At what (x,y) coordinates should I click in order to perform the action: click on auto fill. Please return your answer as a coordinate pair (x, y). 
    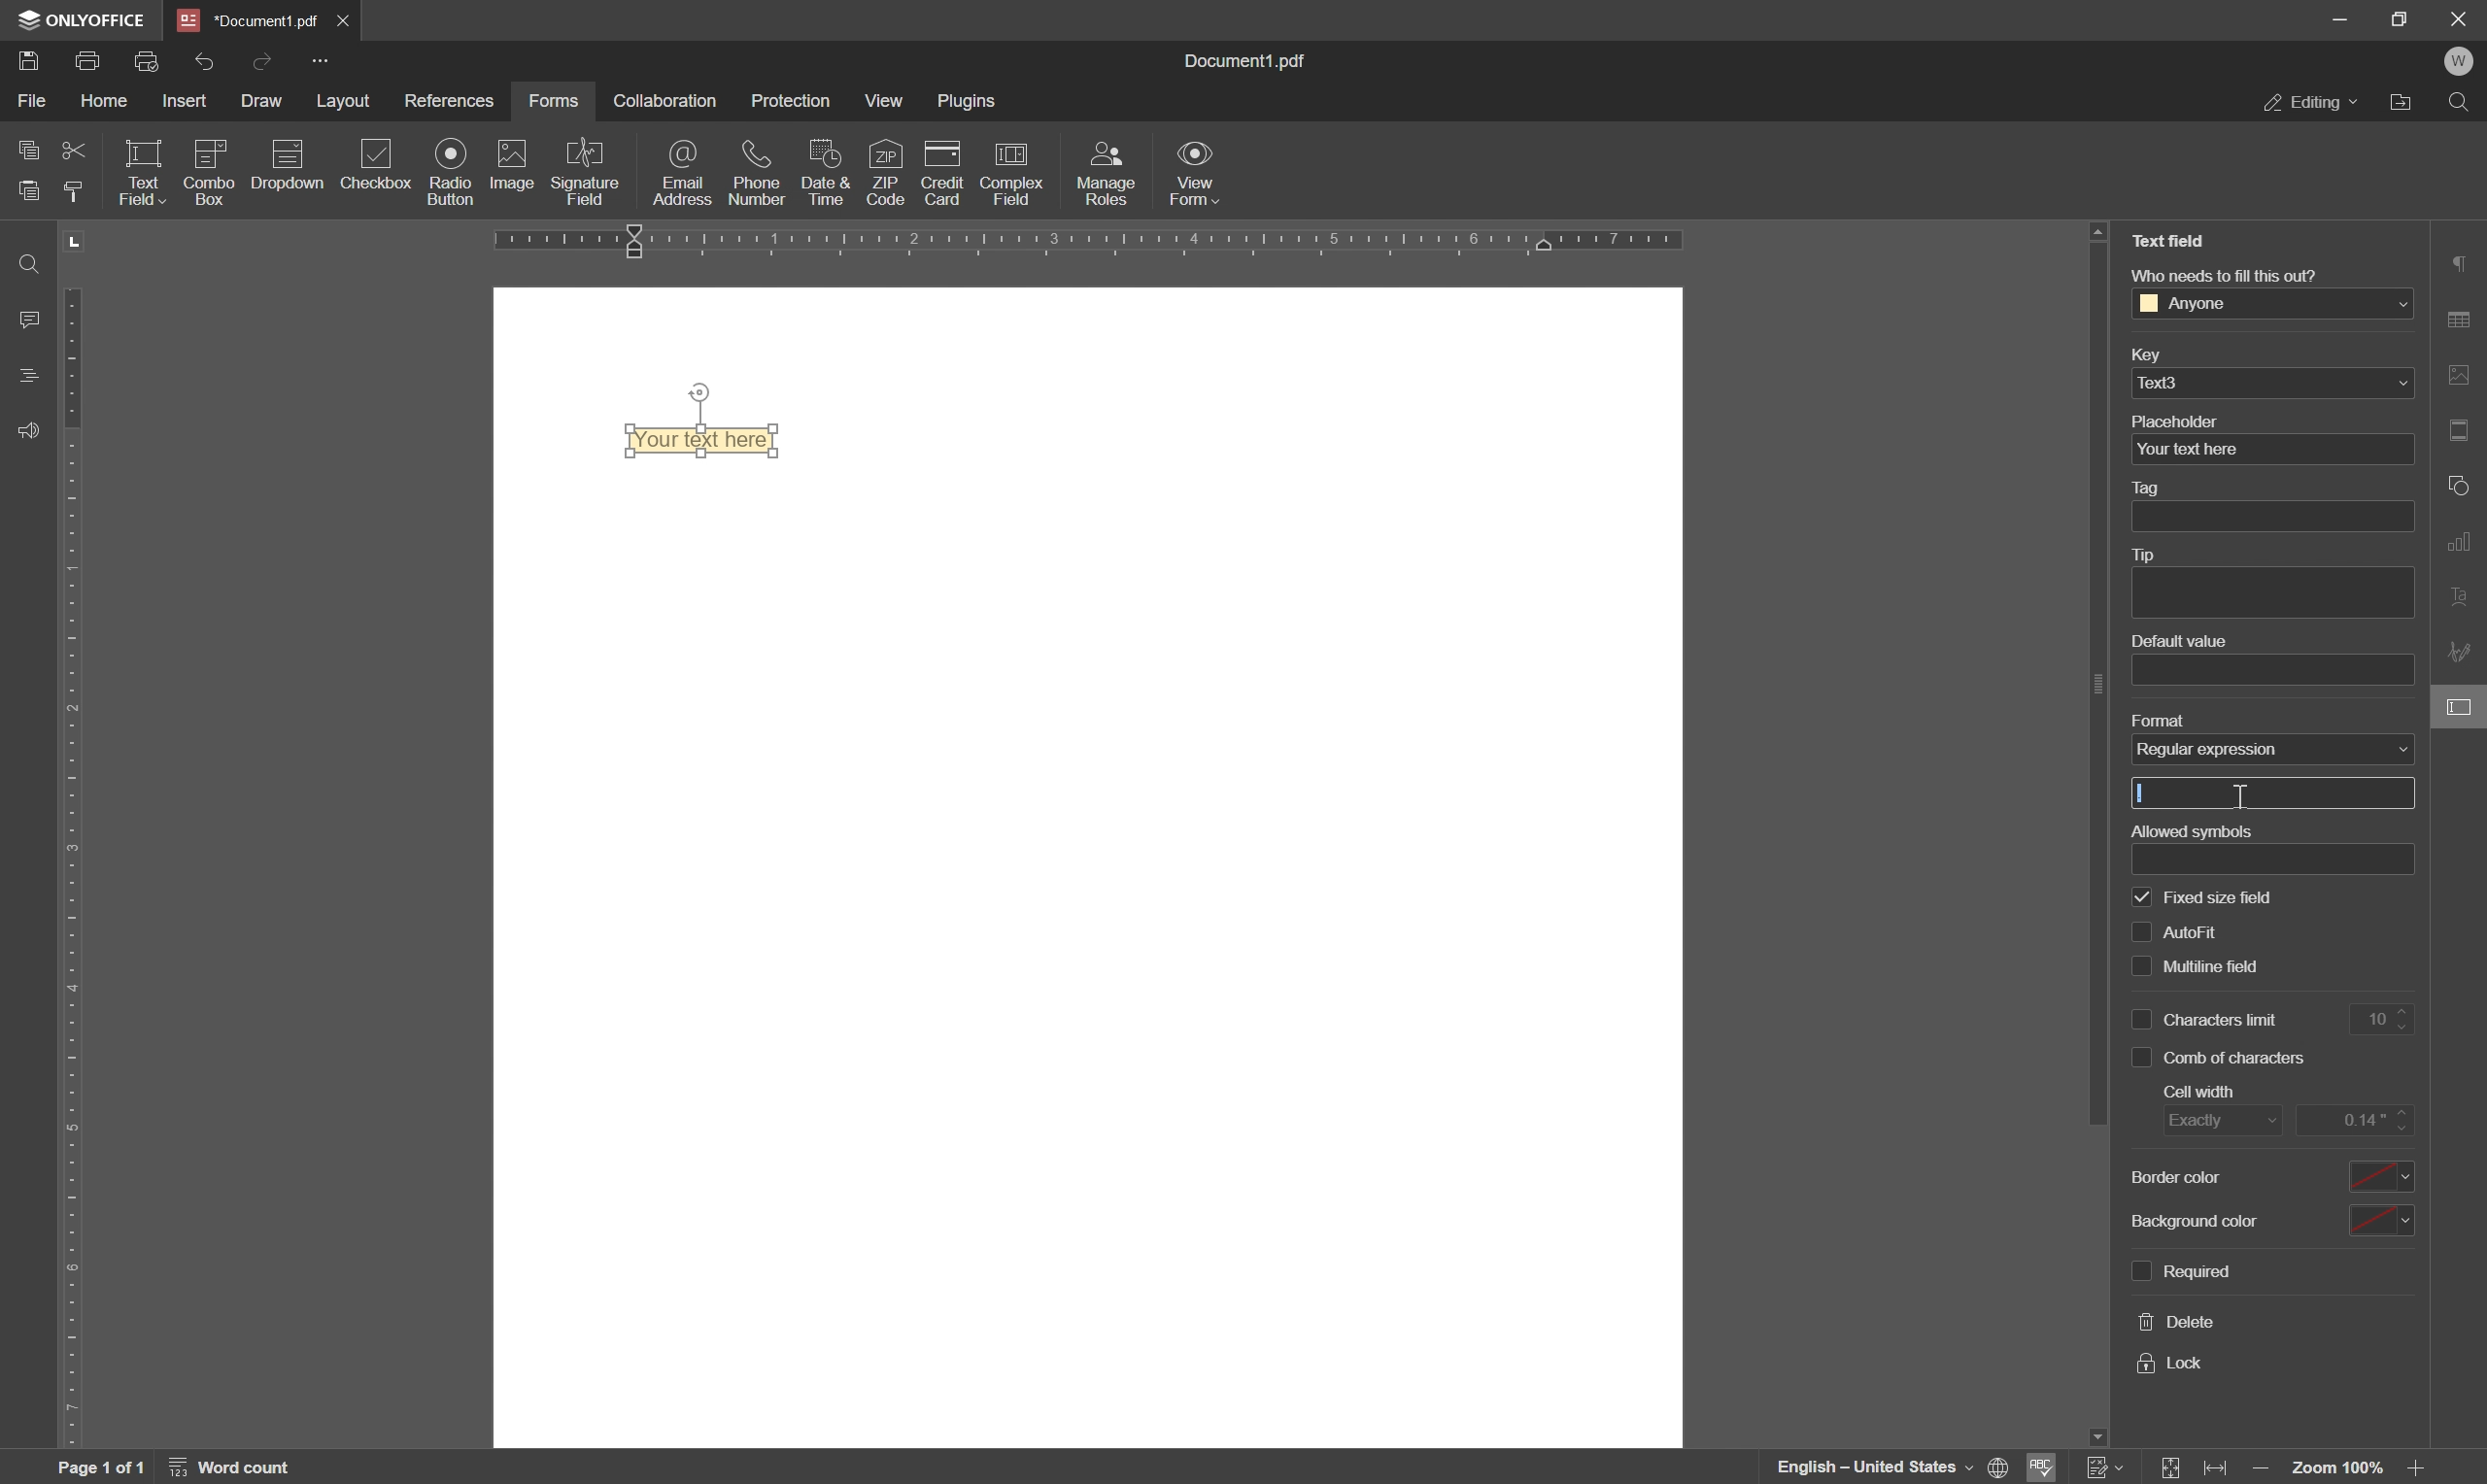
    Looking at the image, I should click on (2225, 893).